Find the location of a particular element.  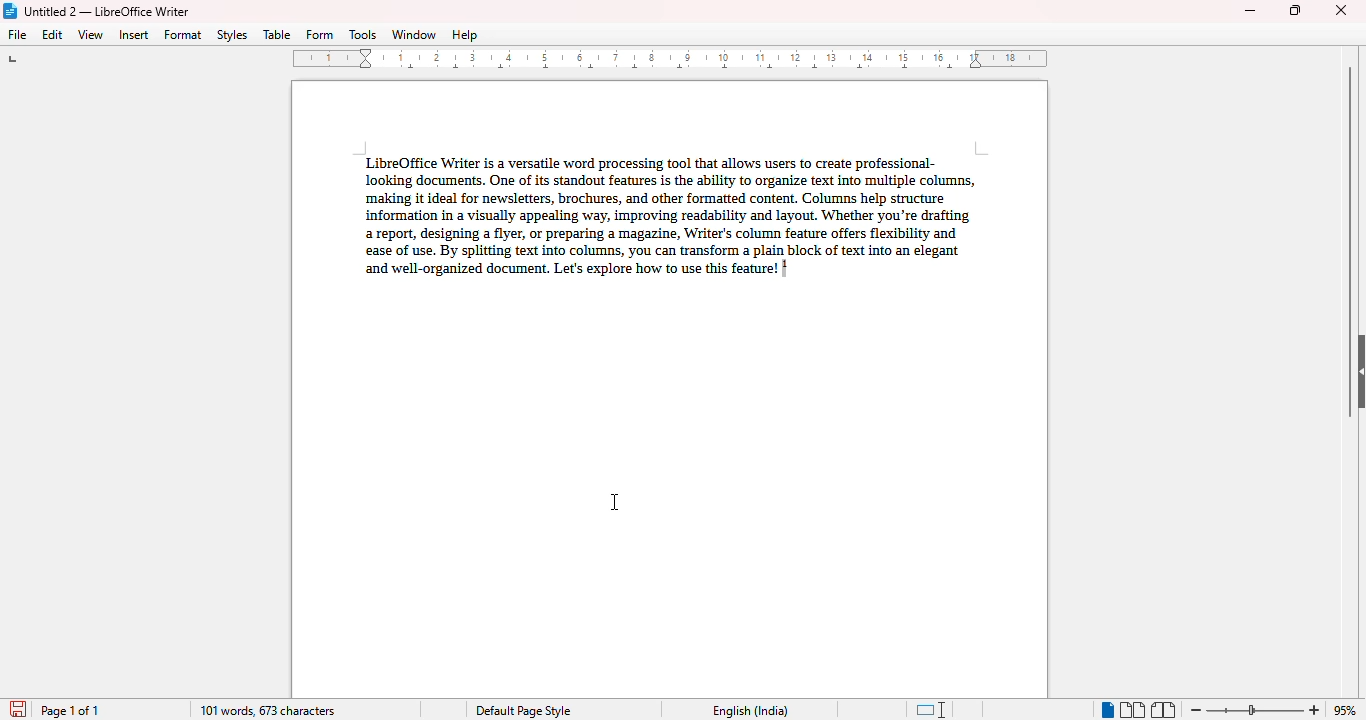

file is located at coordinates (18, 34).